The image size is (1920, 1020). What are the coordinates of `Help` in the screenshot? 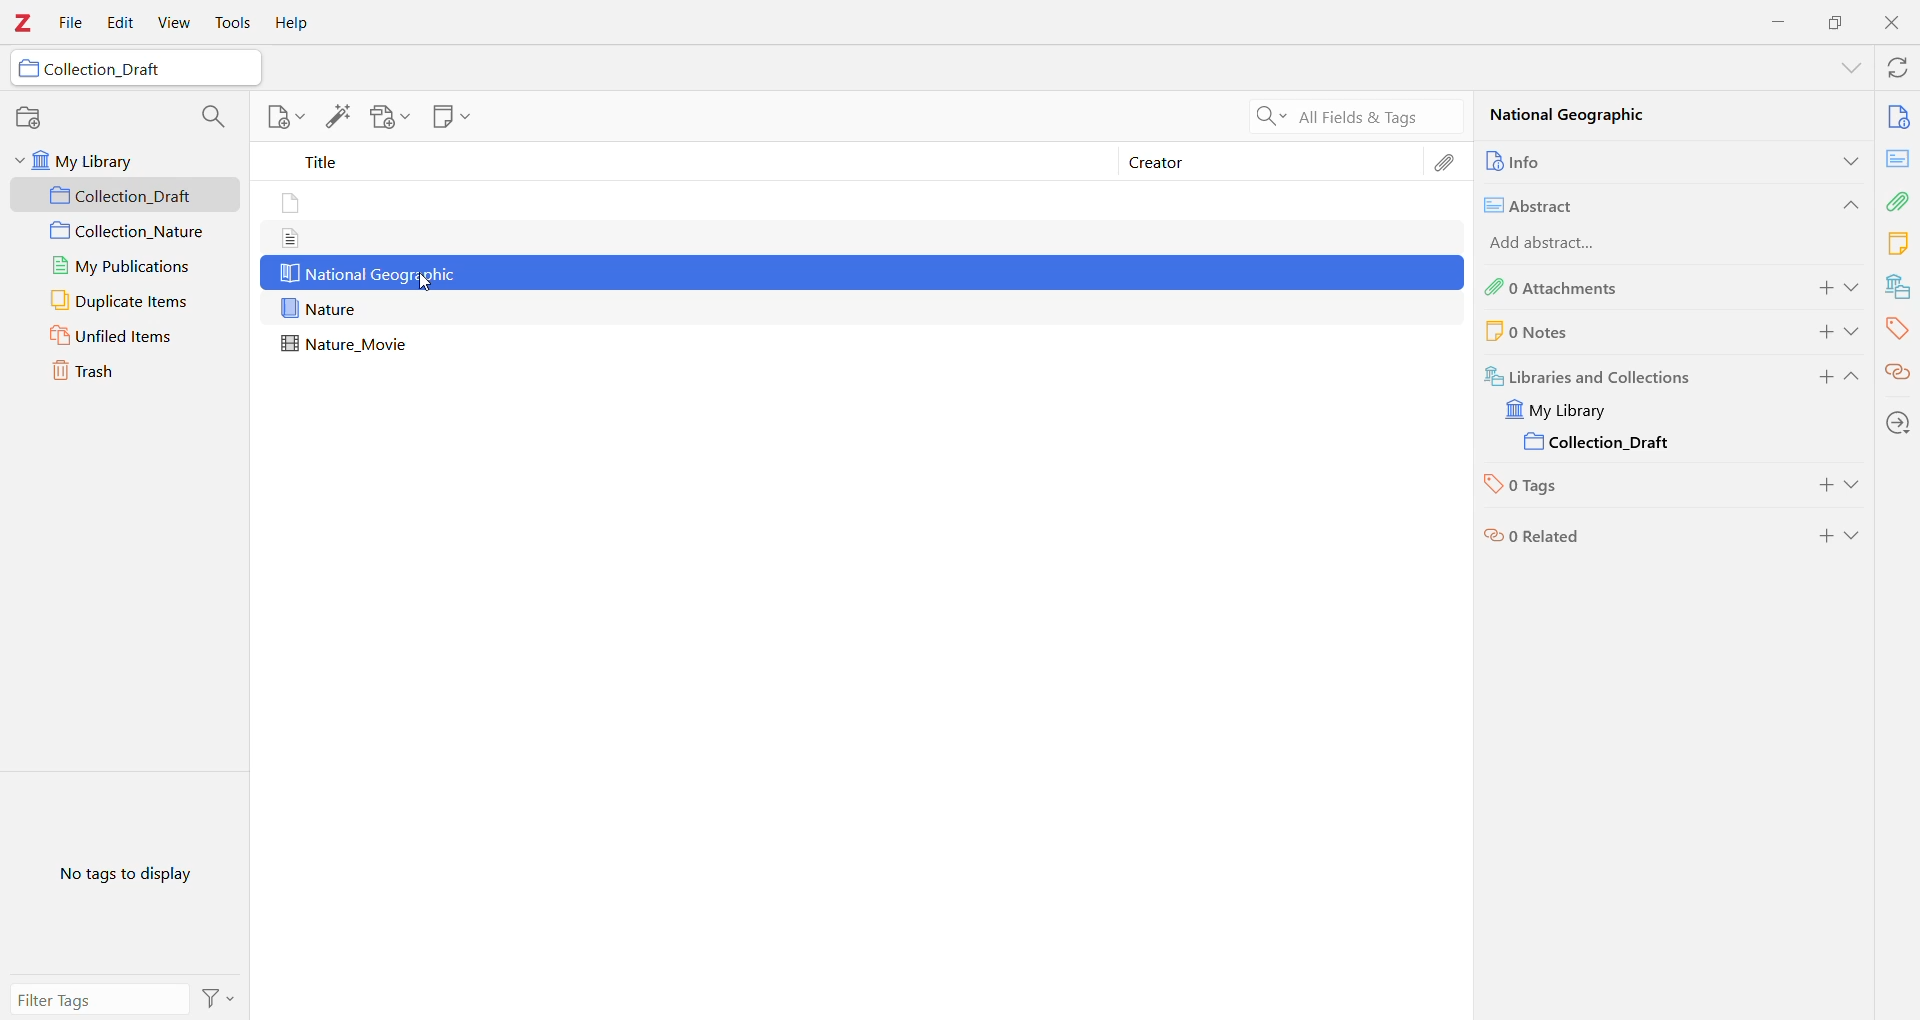 It's located at (297, 23).